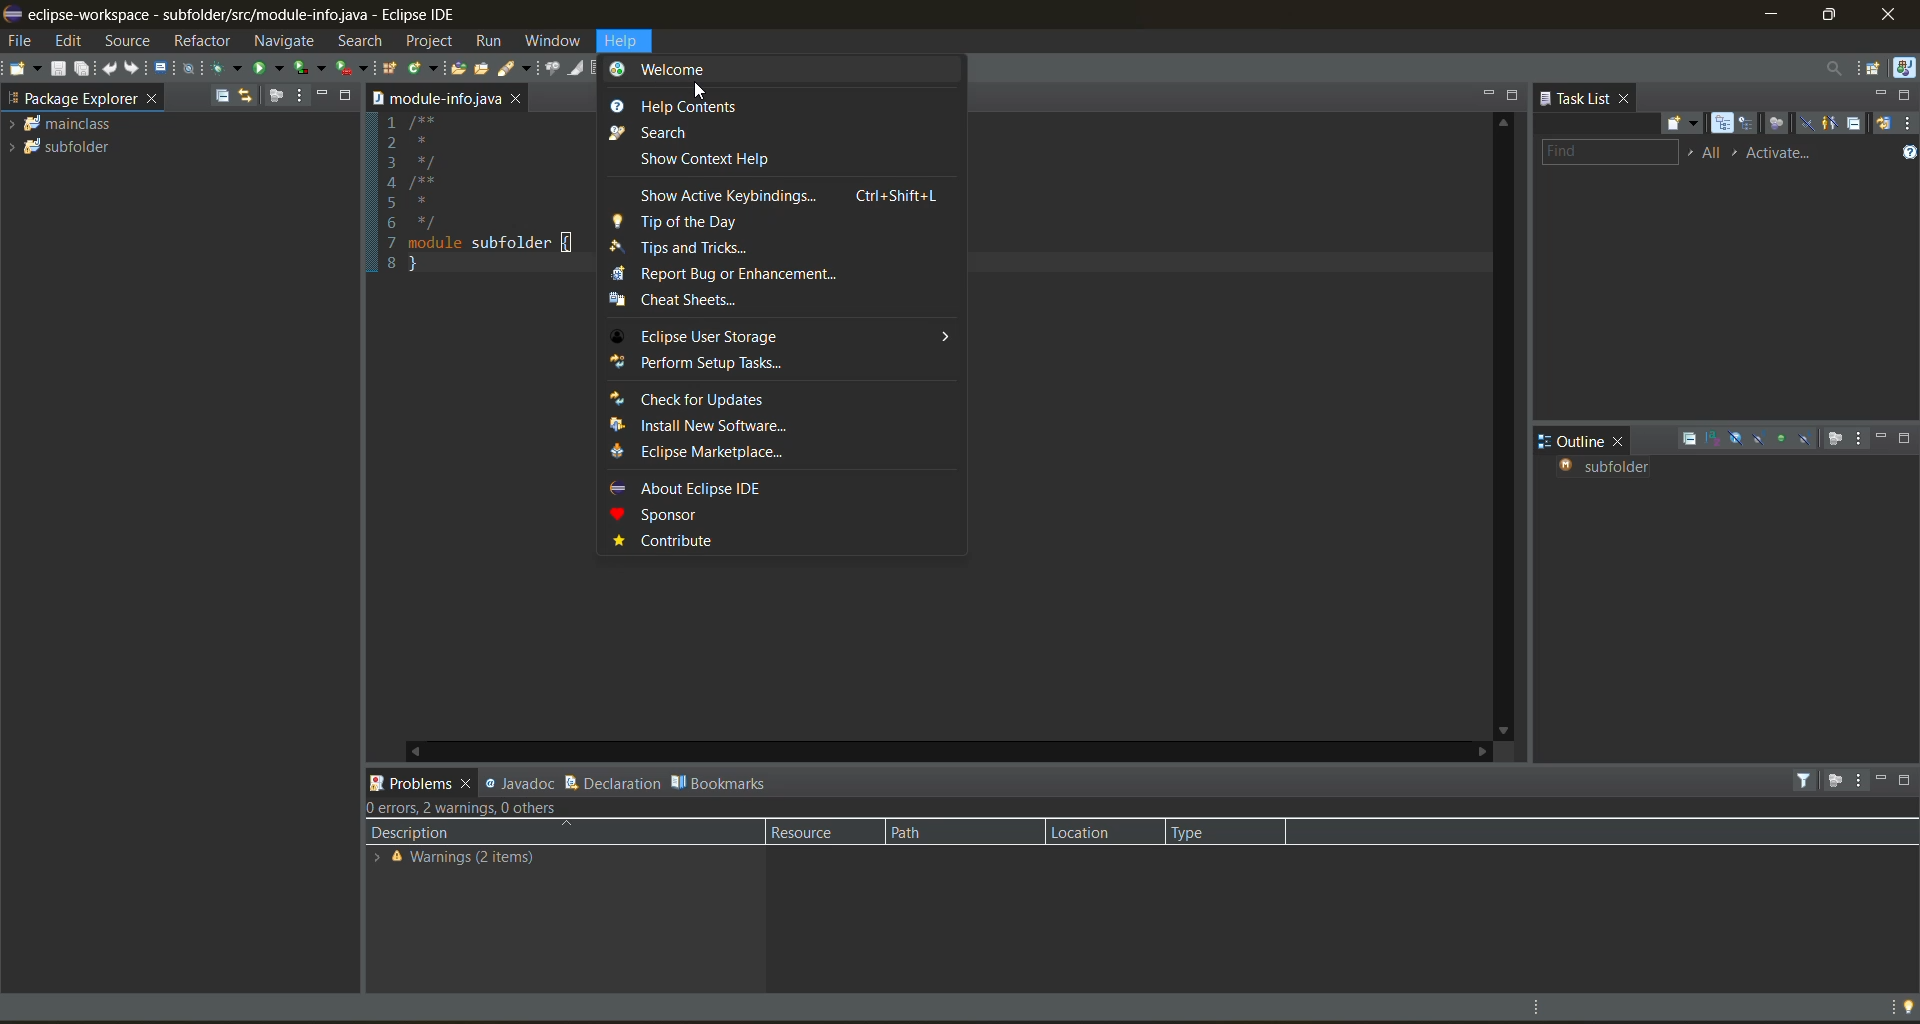 This screenshot has width=1920, height=1024. Describe the element at coordinates (192, 68) in the screenshot. I see `skip all breakpoints` at that location.